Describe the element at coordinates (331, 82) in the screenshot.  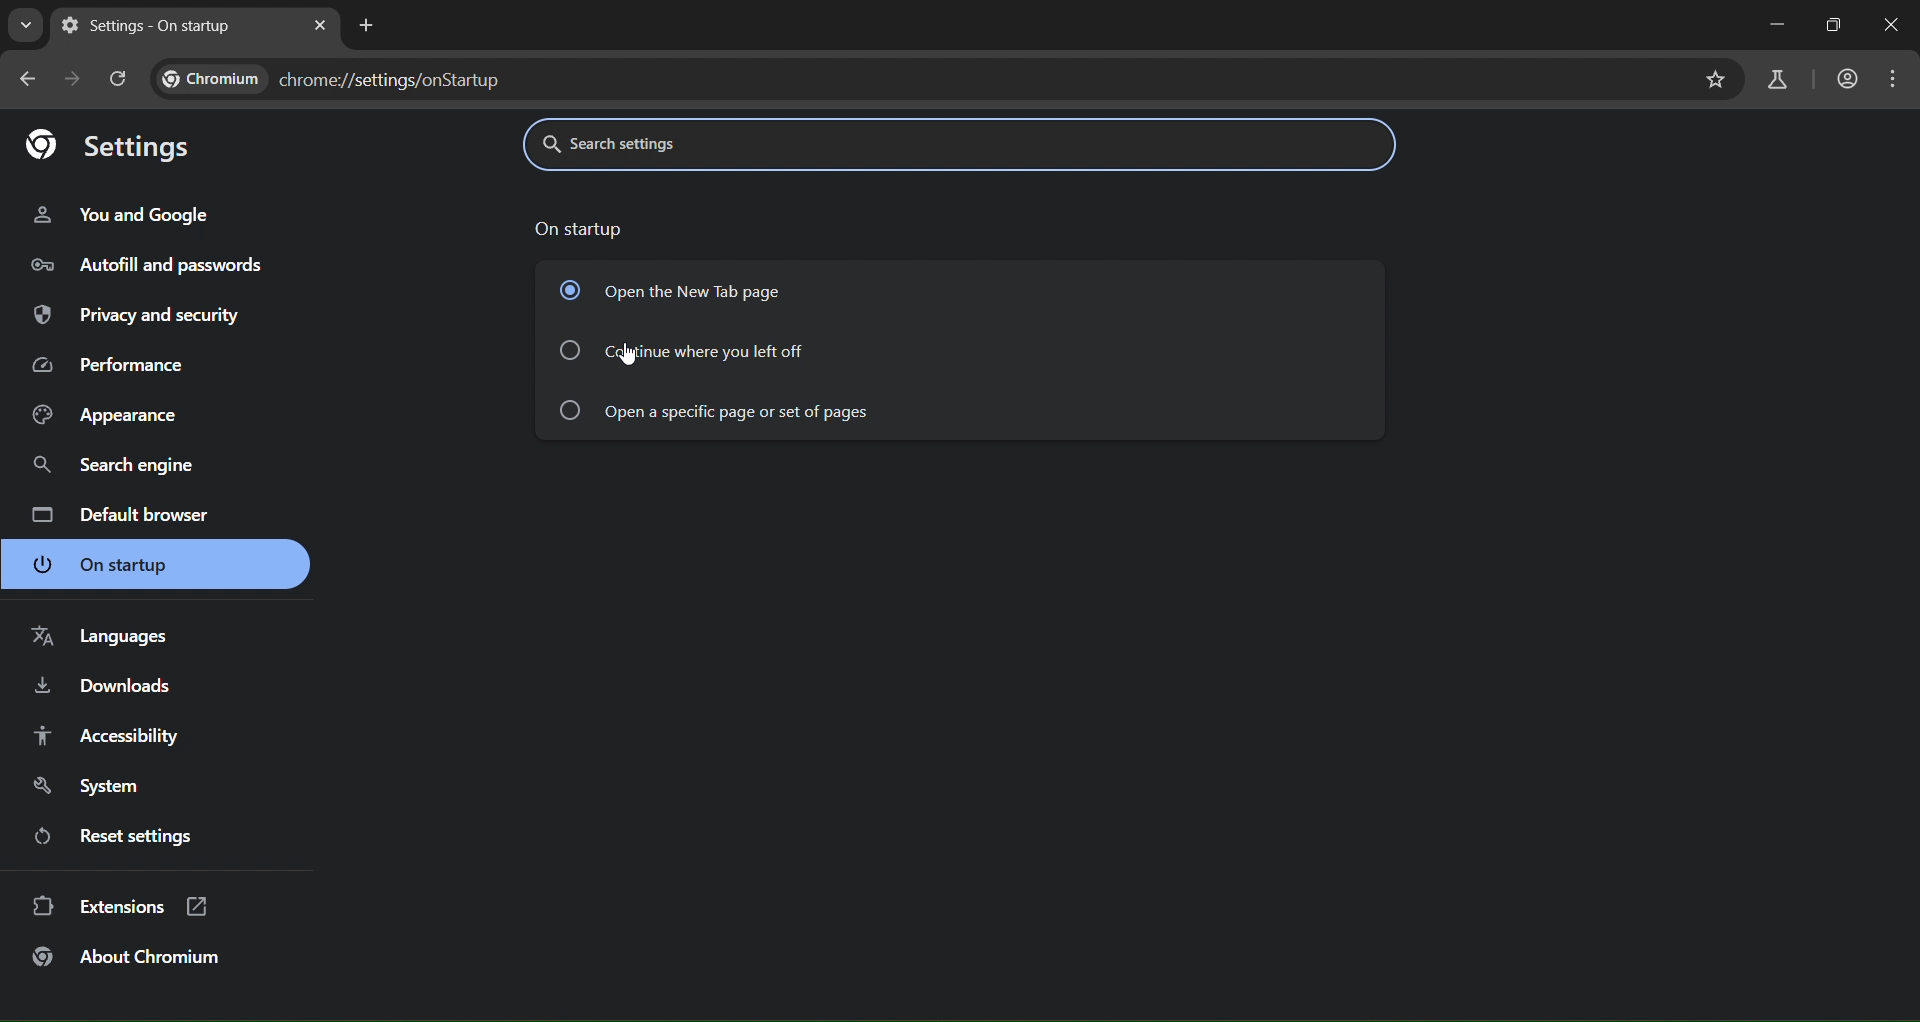
I see `chrome://settings/onStartup` at that location.